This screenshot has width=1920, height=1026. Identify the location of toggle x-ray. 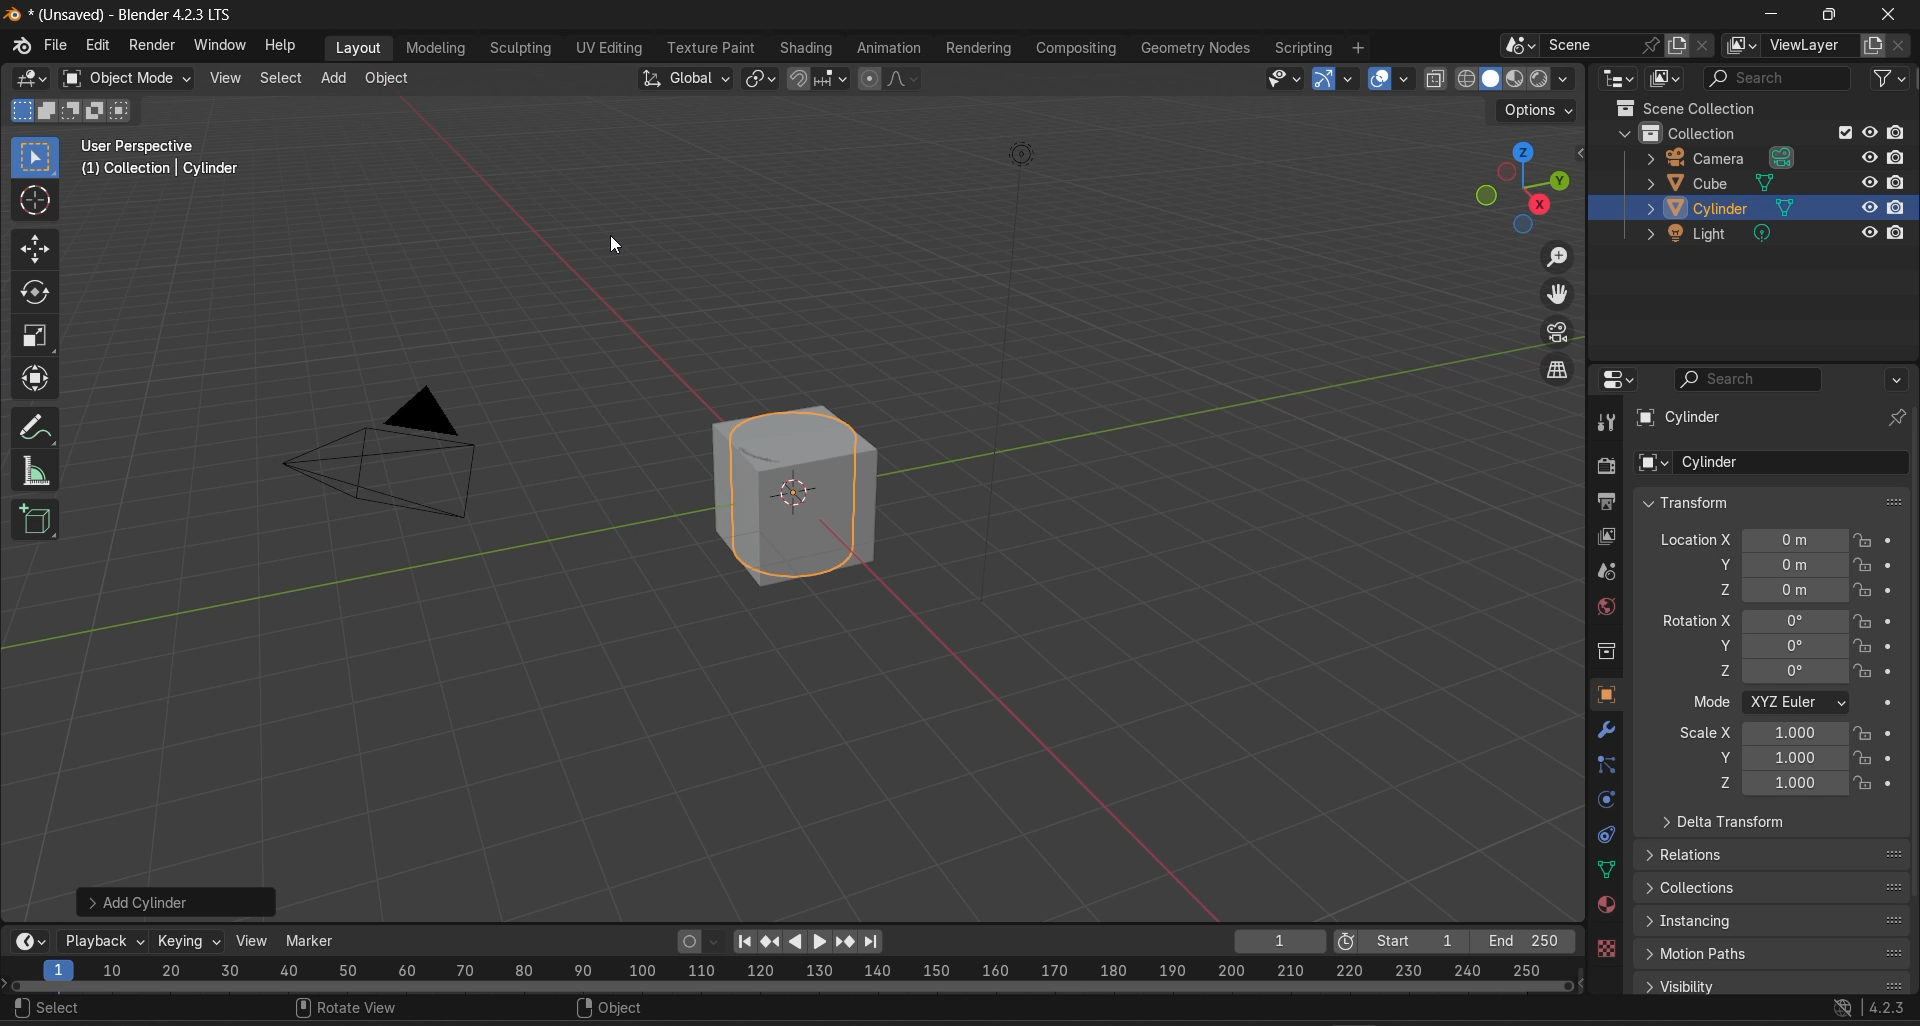
(1438, 78).